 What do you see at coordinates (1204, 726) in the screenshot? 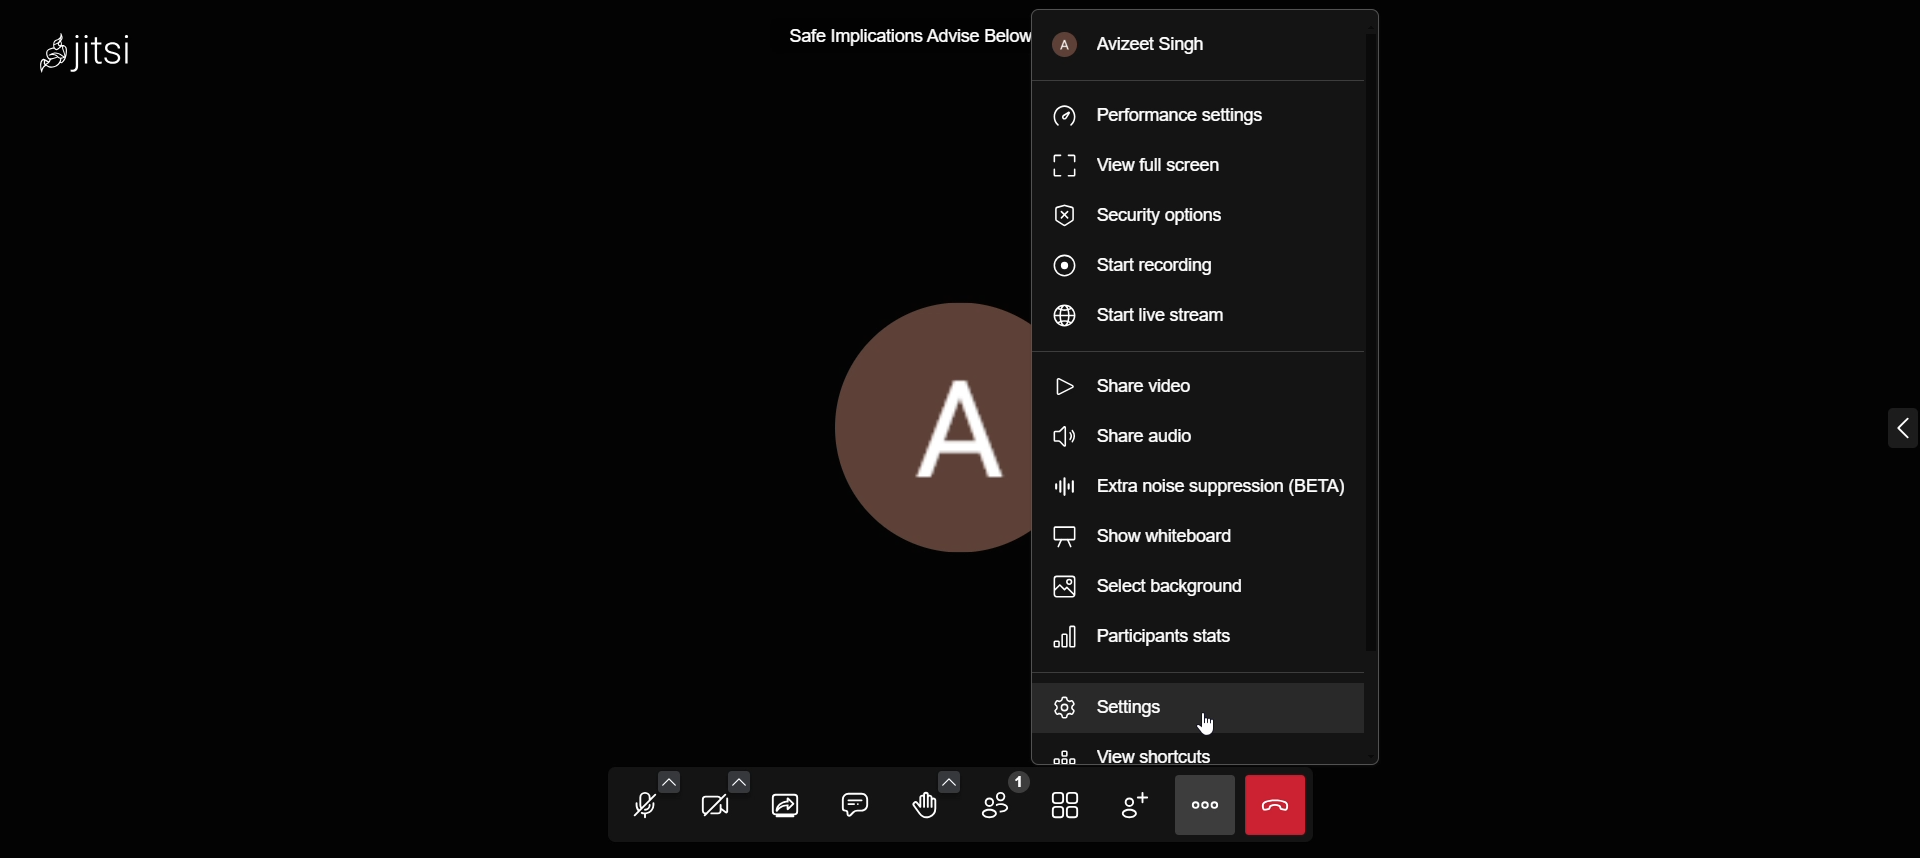
I see `cursor` at bounding box center [1204, 726].